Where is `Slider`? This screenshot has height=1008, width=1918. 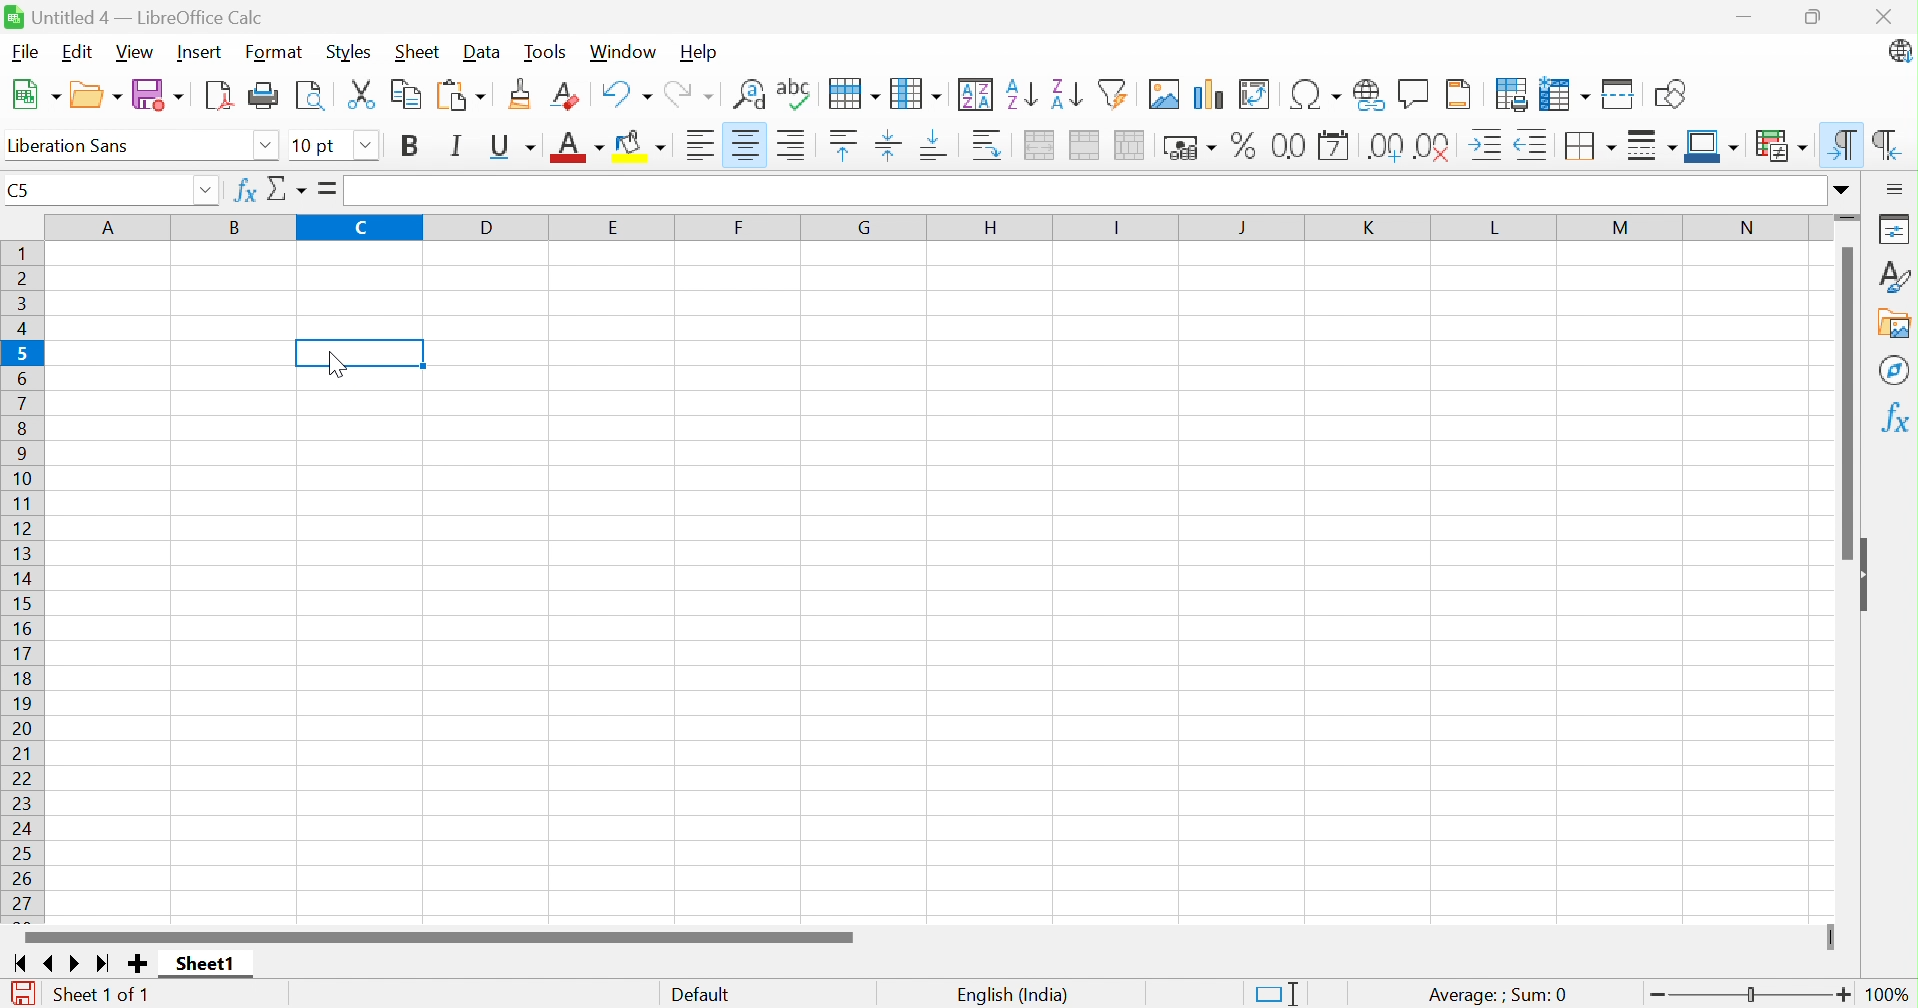 Slider is located at coordinates (1849, 218).